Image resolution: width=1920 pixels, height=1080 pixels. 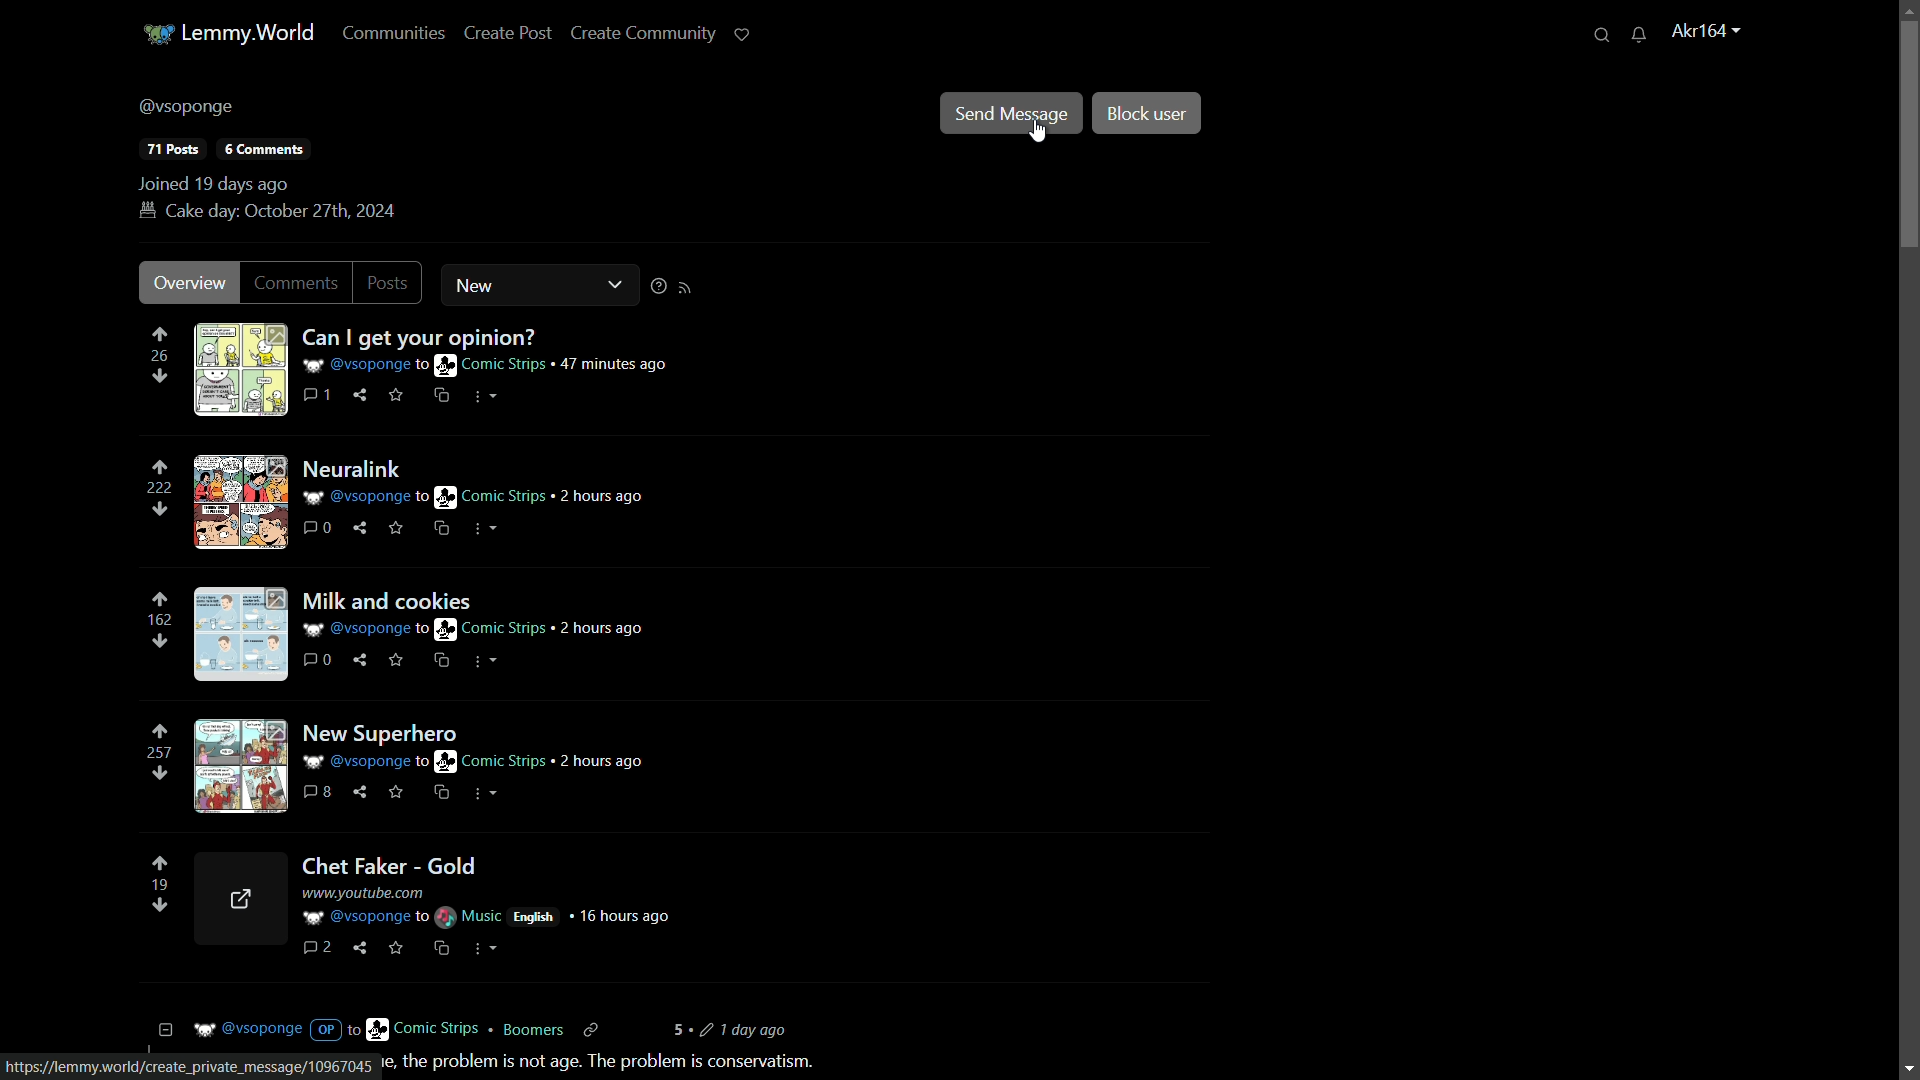 What do you see at coordinates (159, 507) in the screenshot?
I see `downvote` at bounding box center [159, 507].